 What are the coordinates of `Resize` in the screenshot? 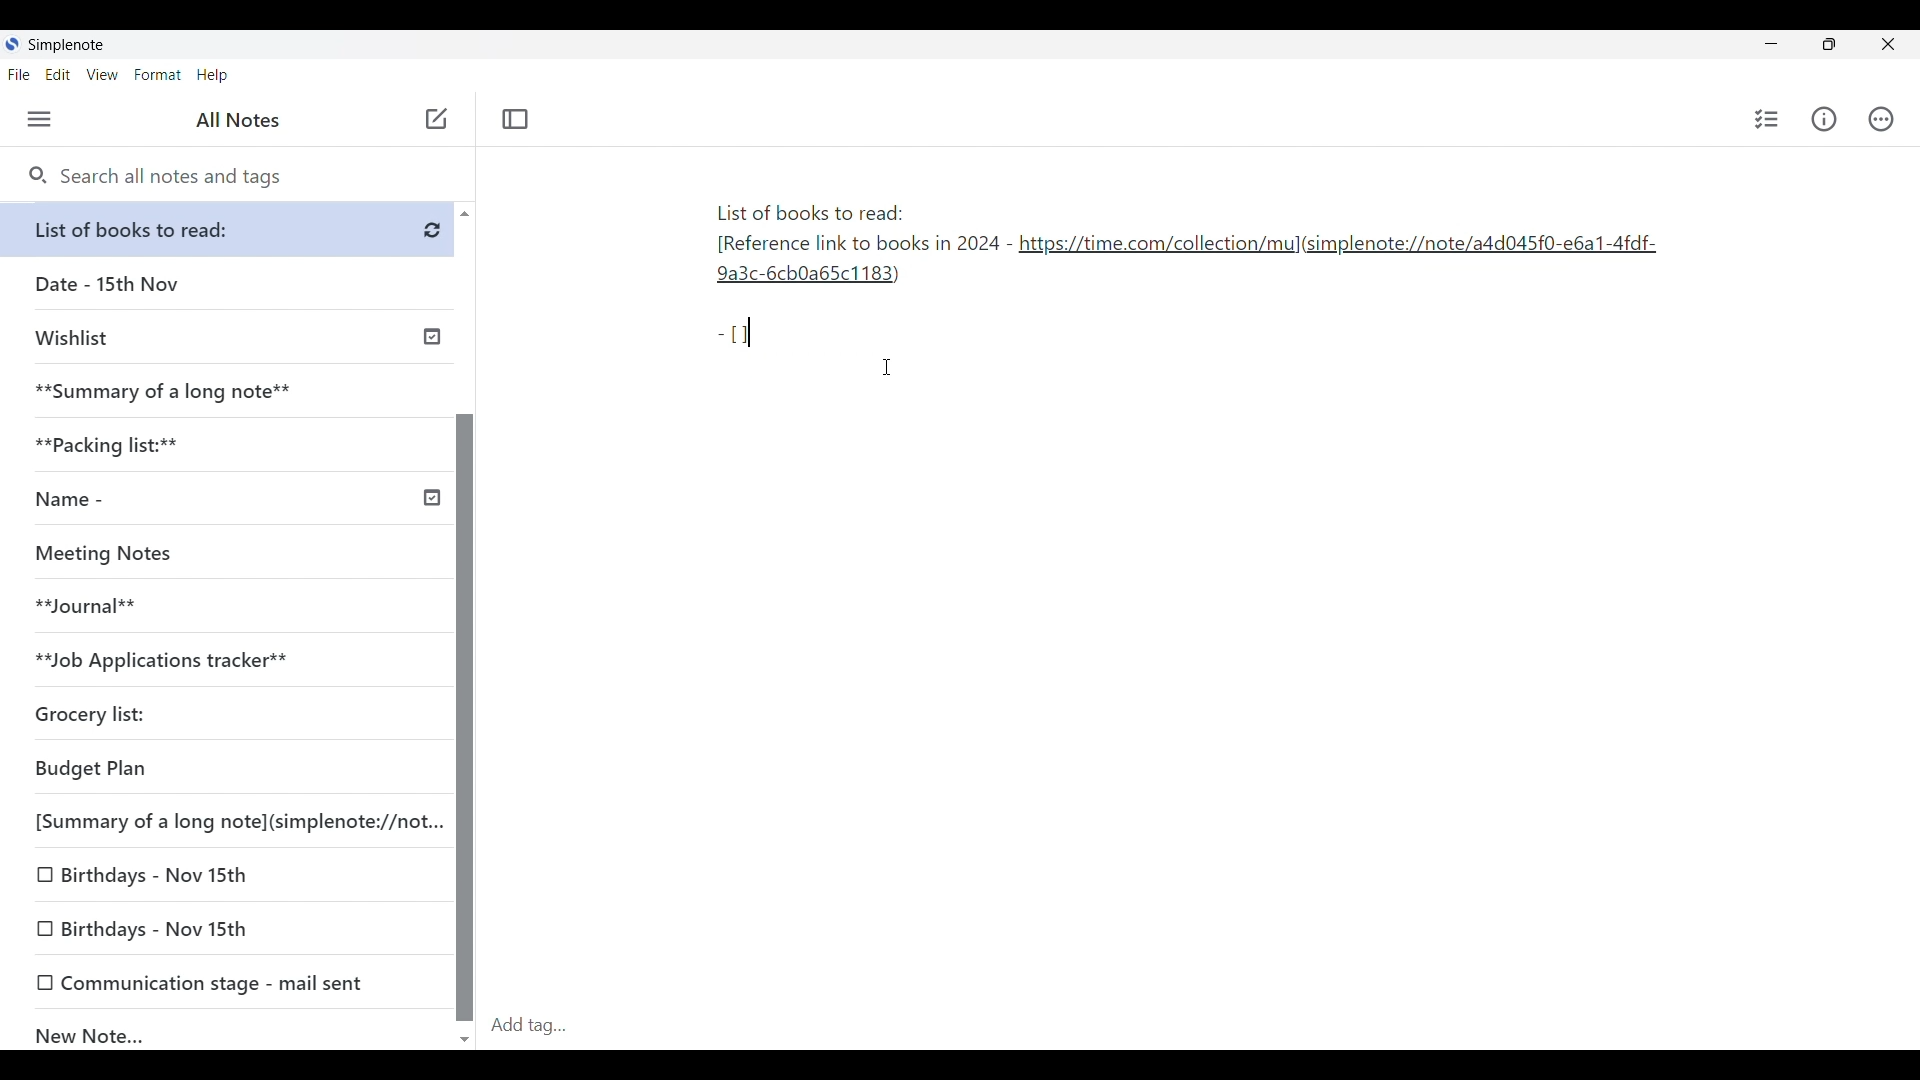 It's located at (1823, 46).